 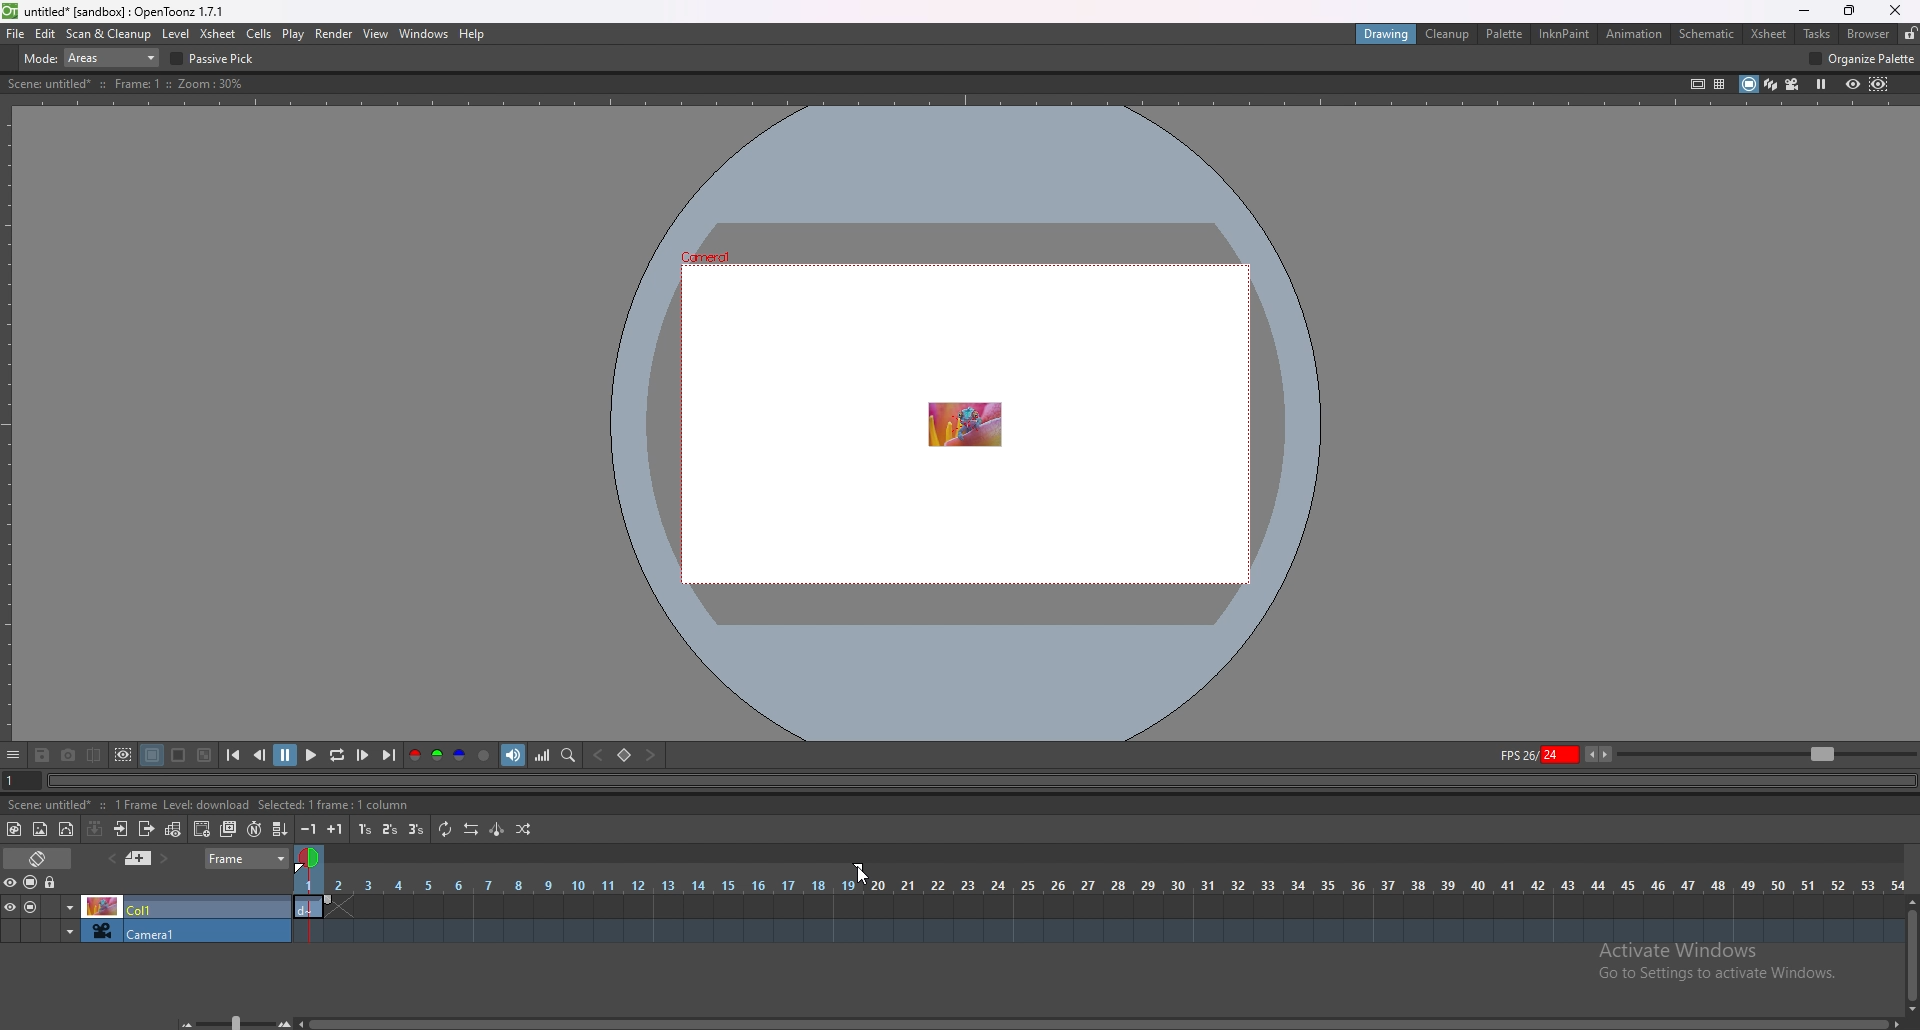 I want to click on first frame, so click(x=234, y=756).